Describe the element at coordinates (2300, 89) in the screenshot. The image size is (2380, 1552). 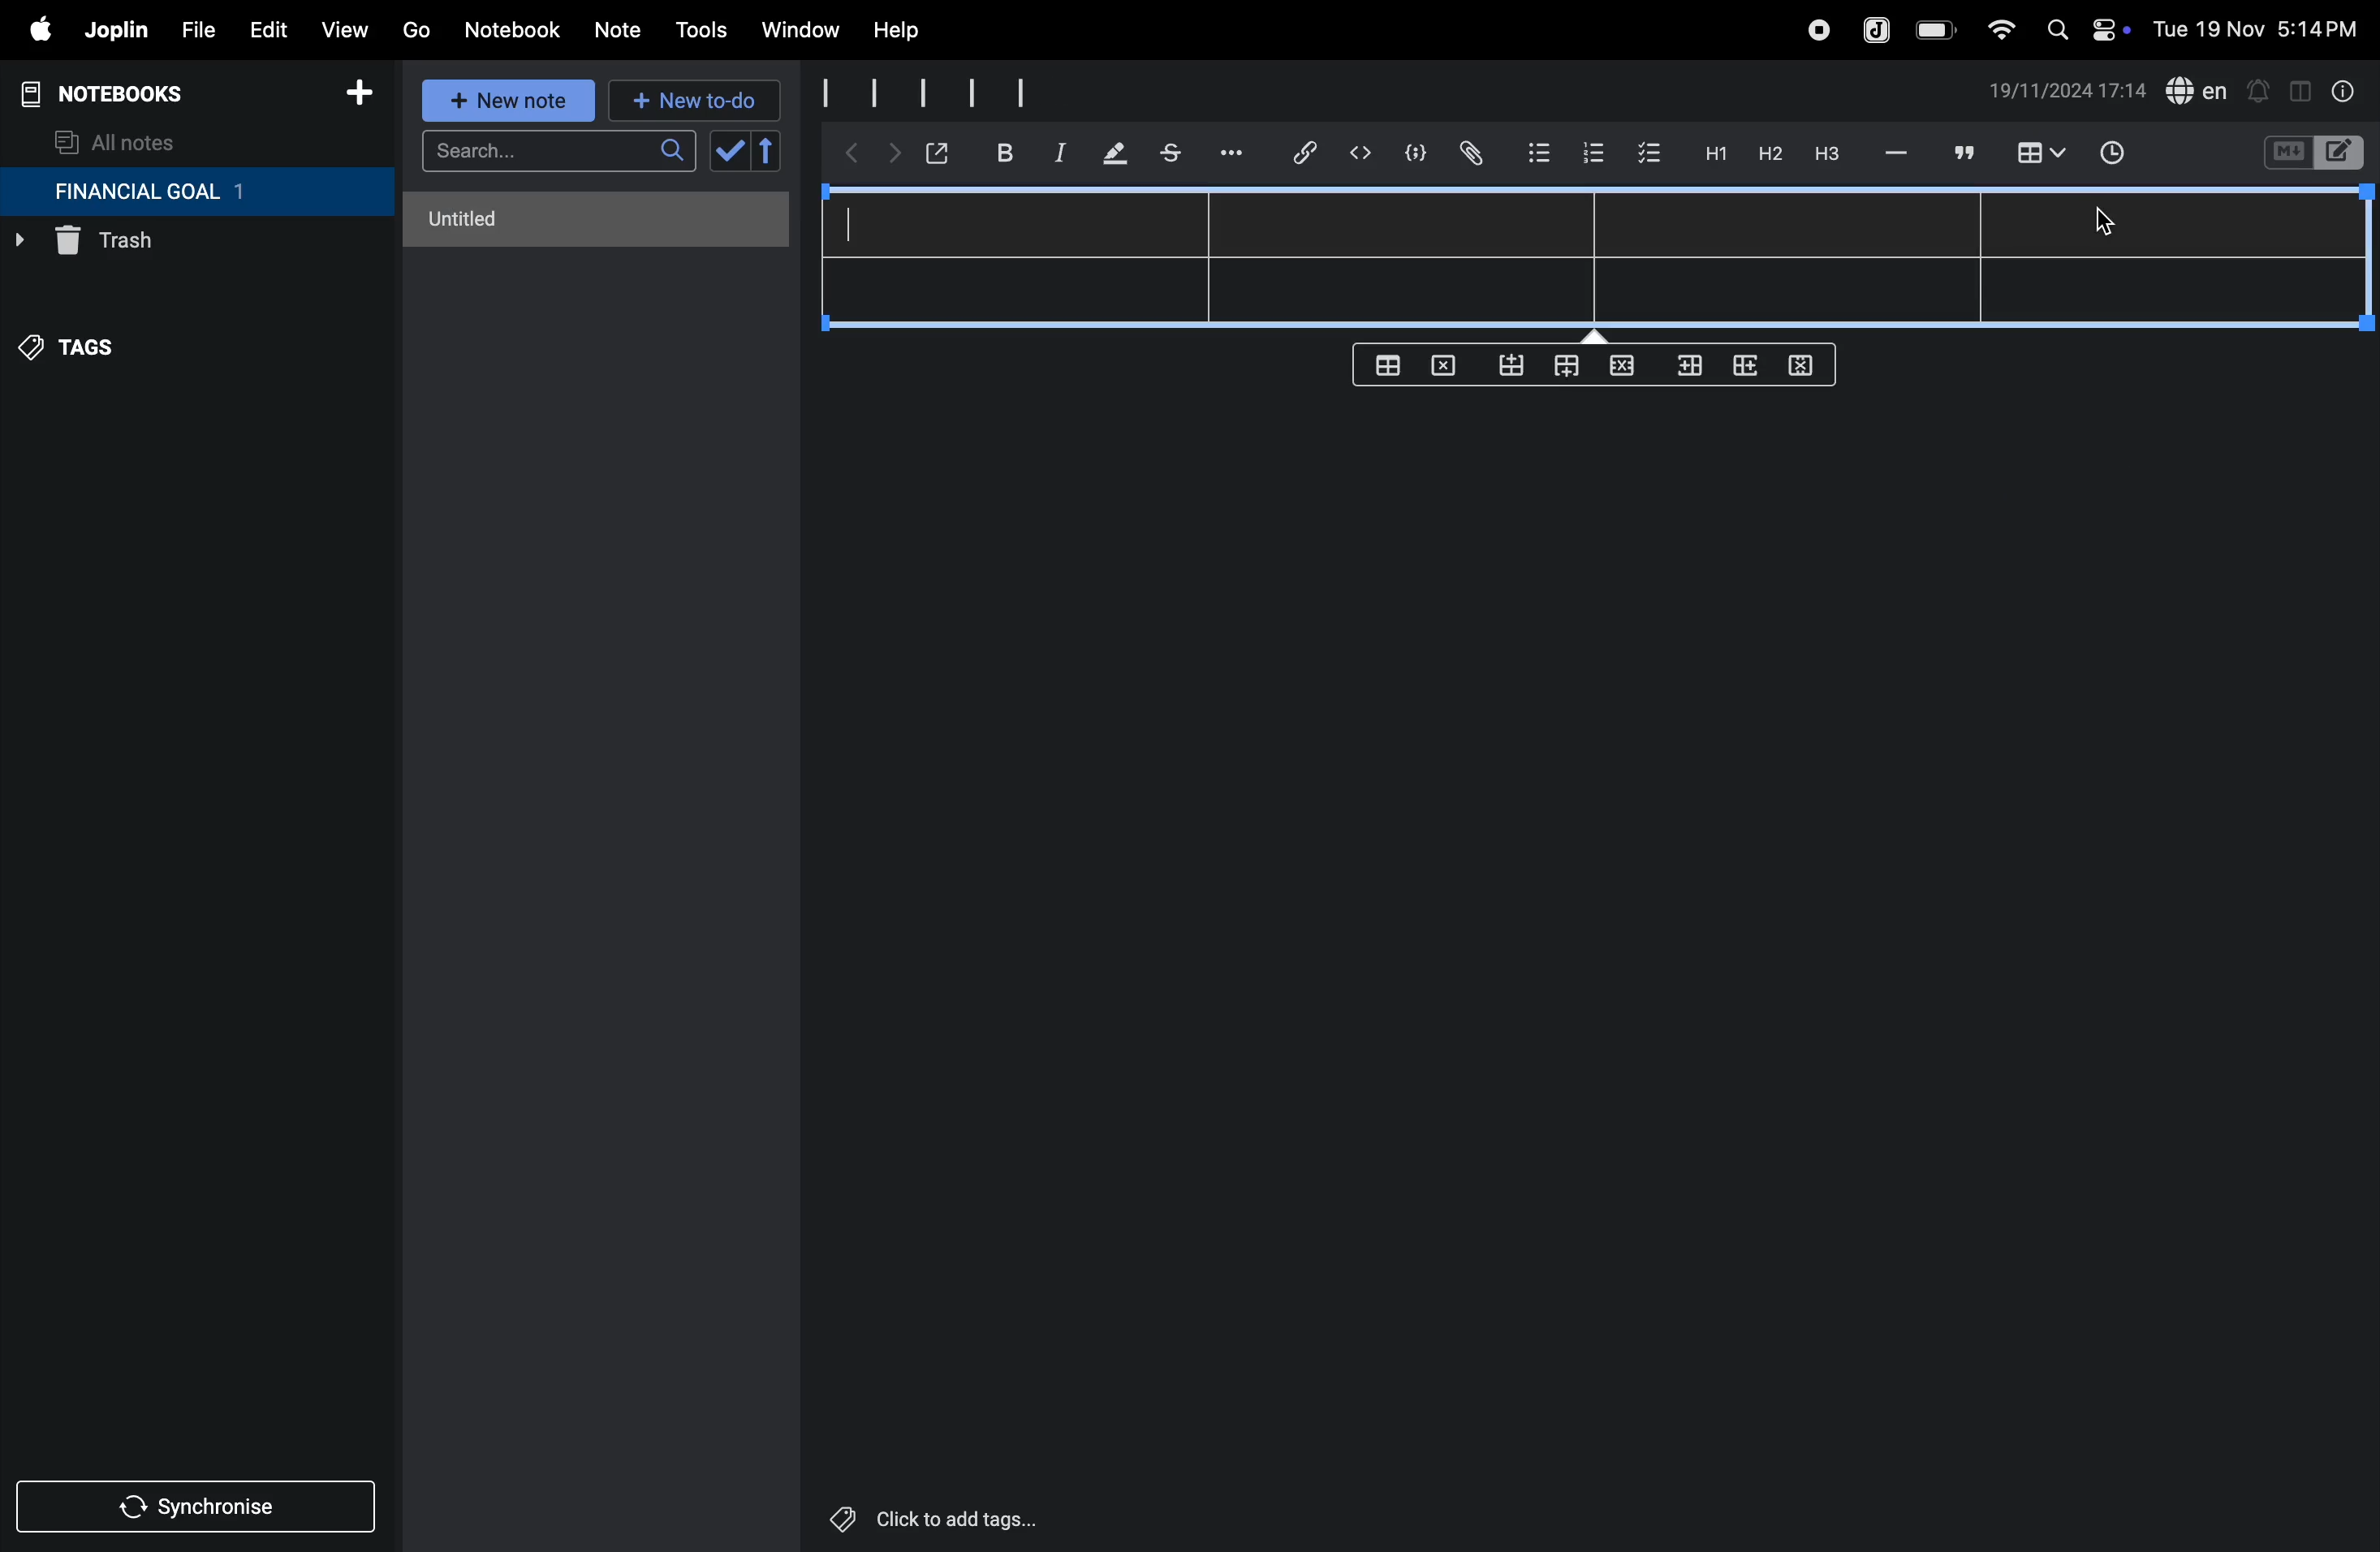
I see `toggle editor` at that location.